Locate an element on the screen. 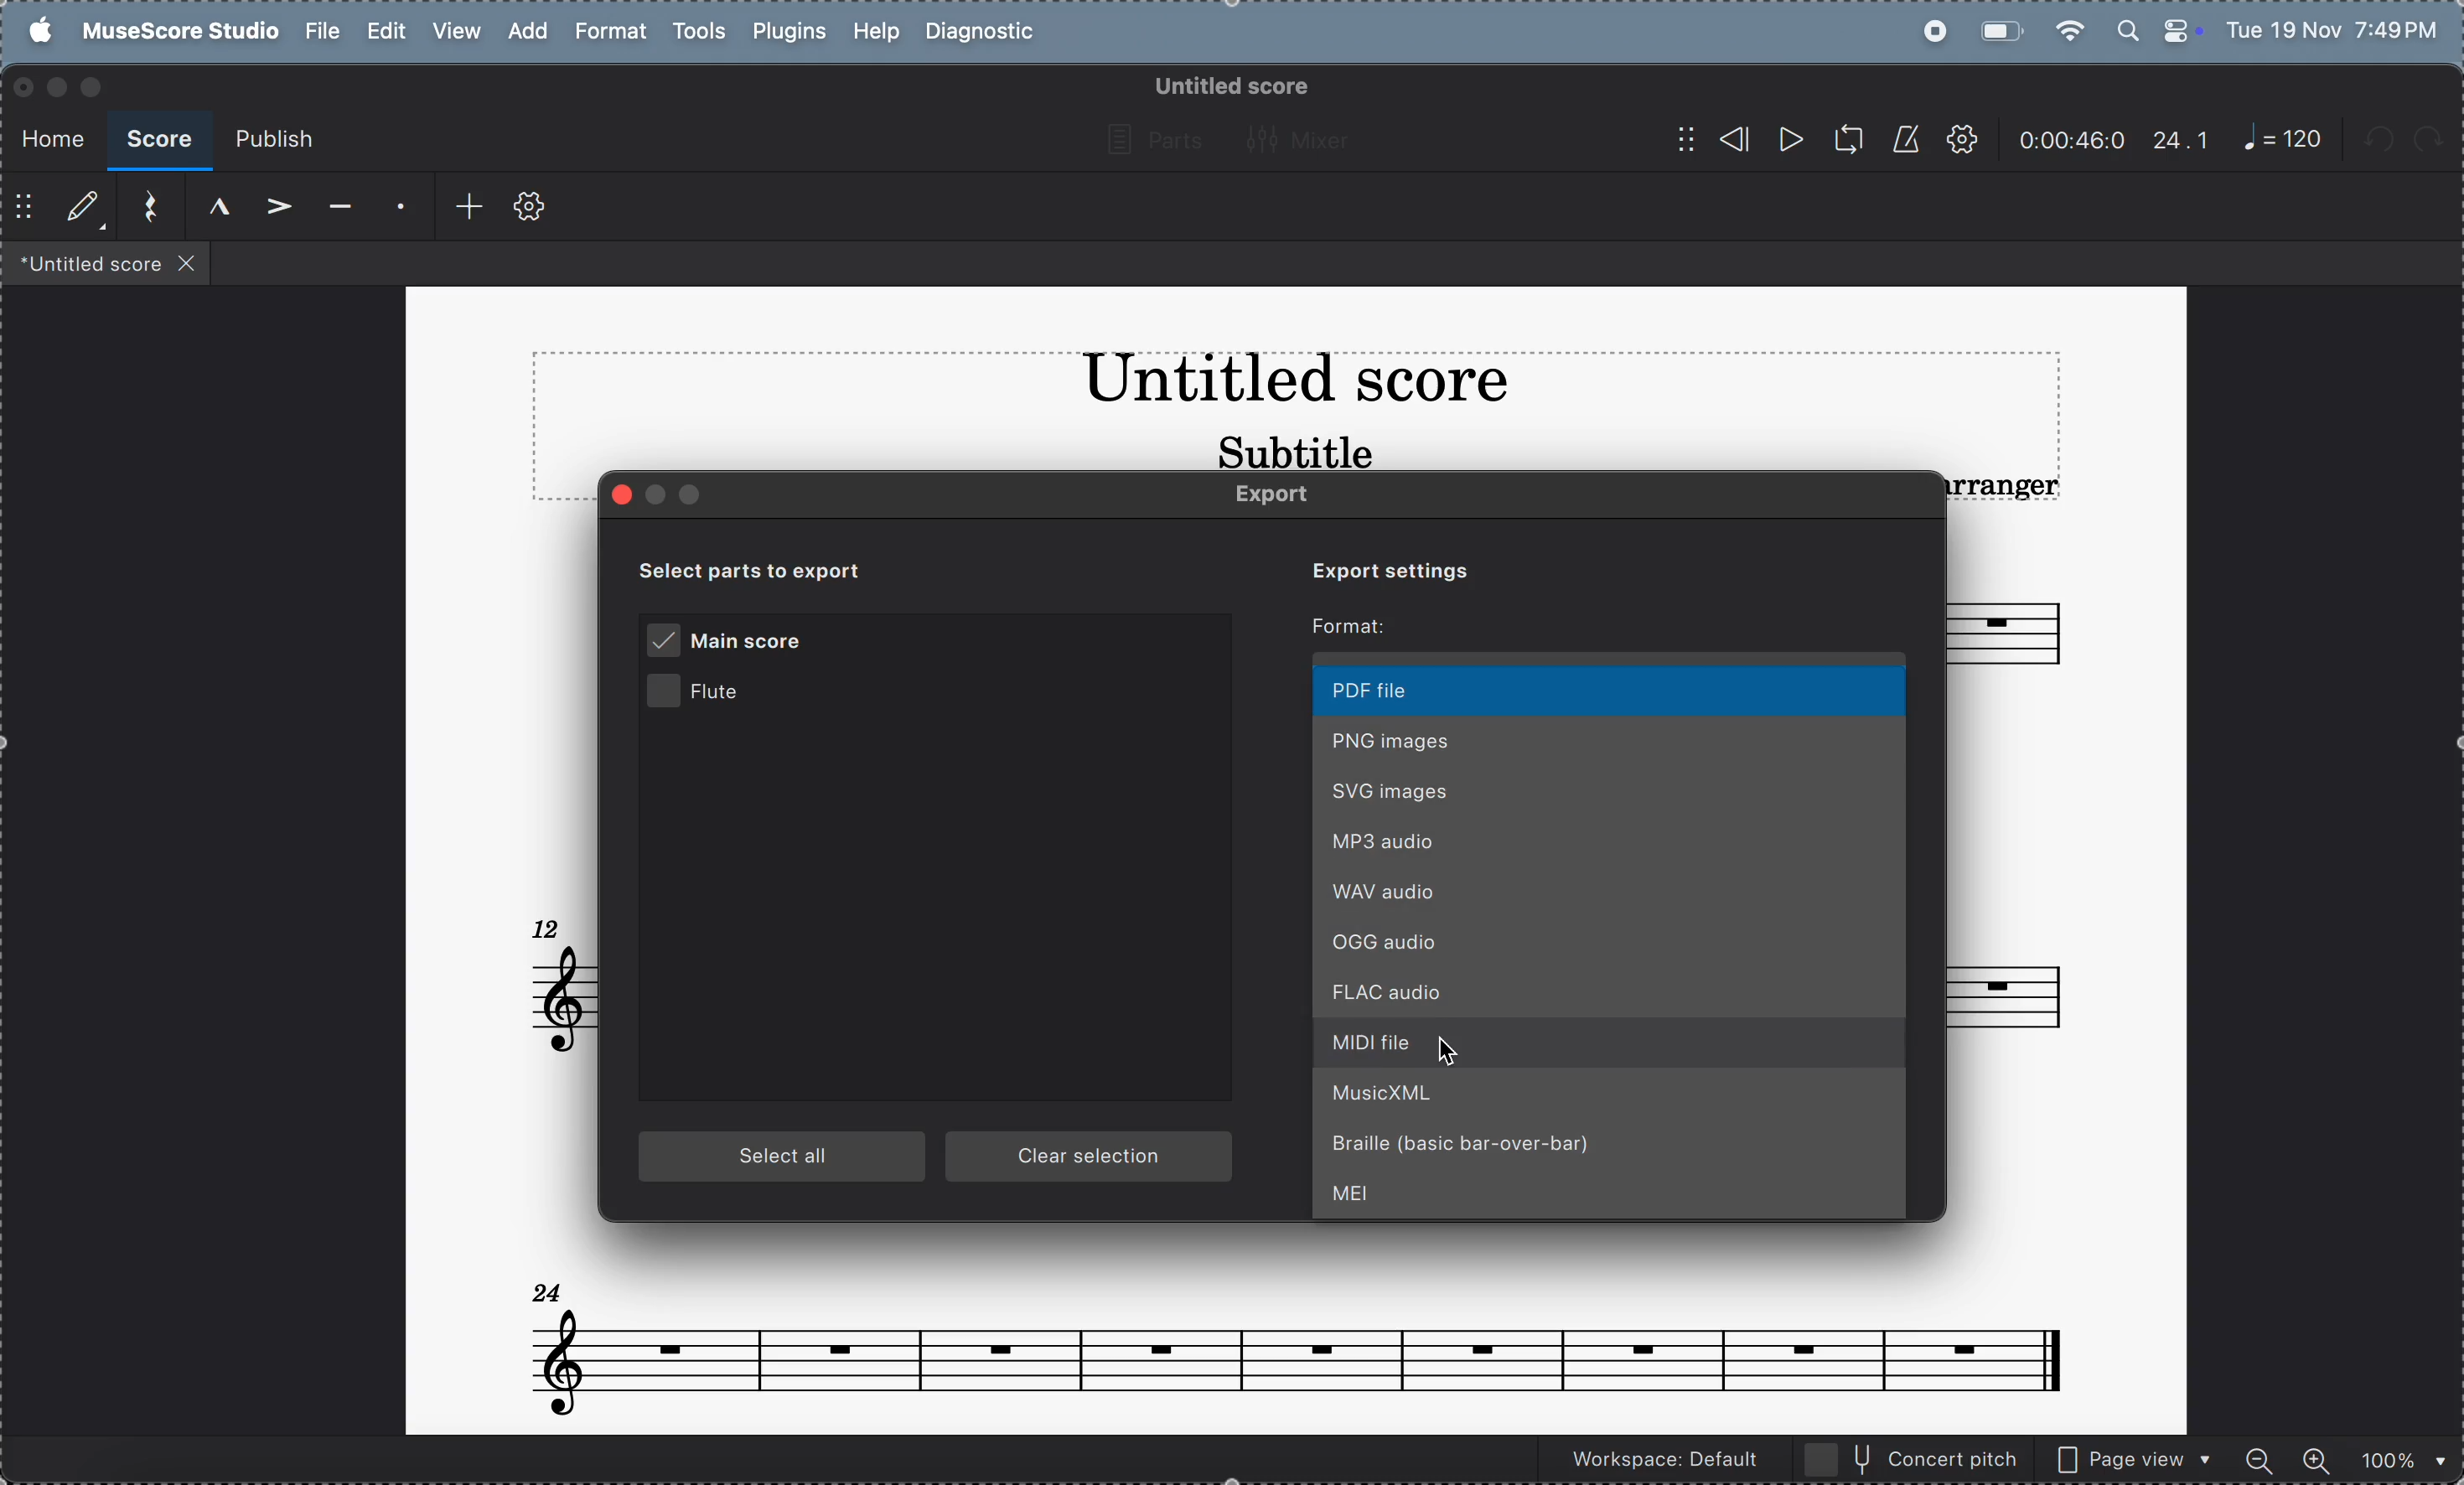 The width and height of the screenshot is (2464, 1485). add is located at coordinates (524, 30).